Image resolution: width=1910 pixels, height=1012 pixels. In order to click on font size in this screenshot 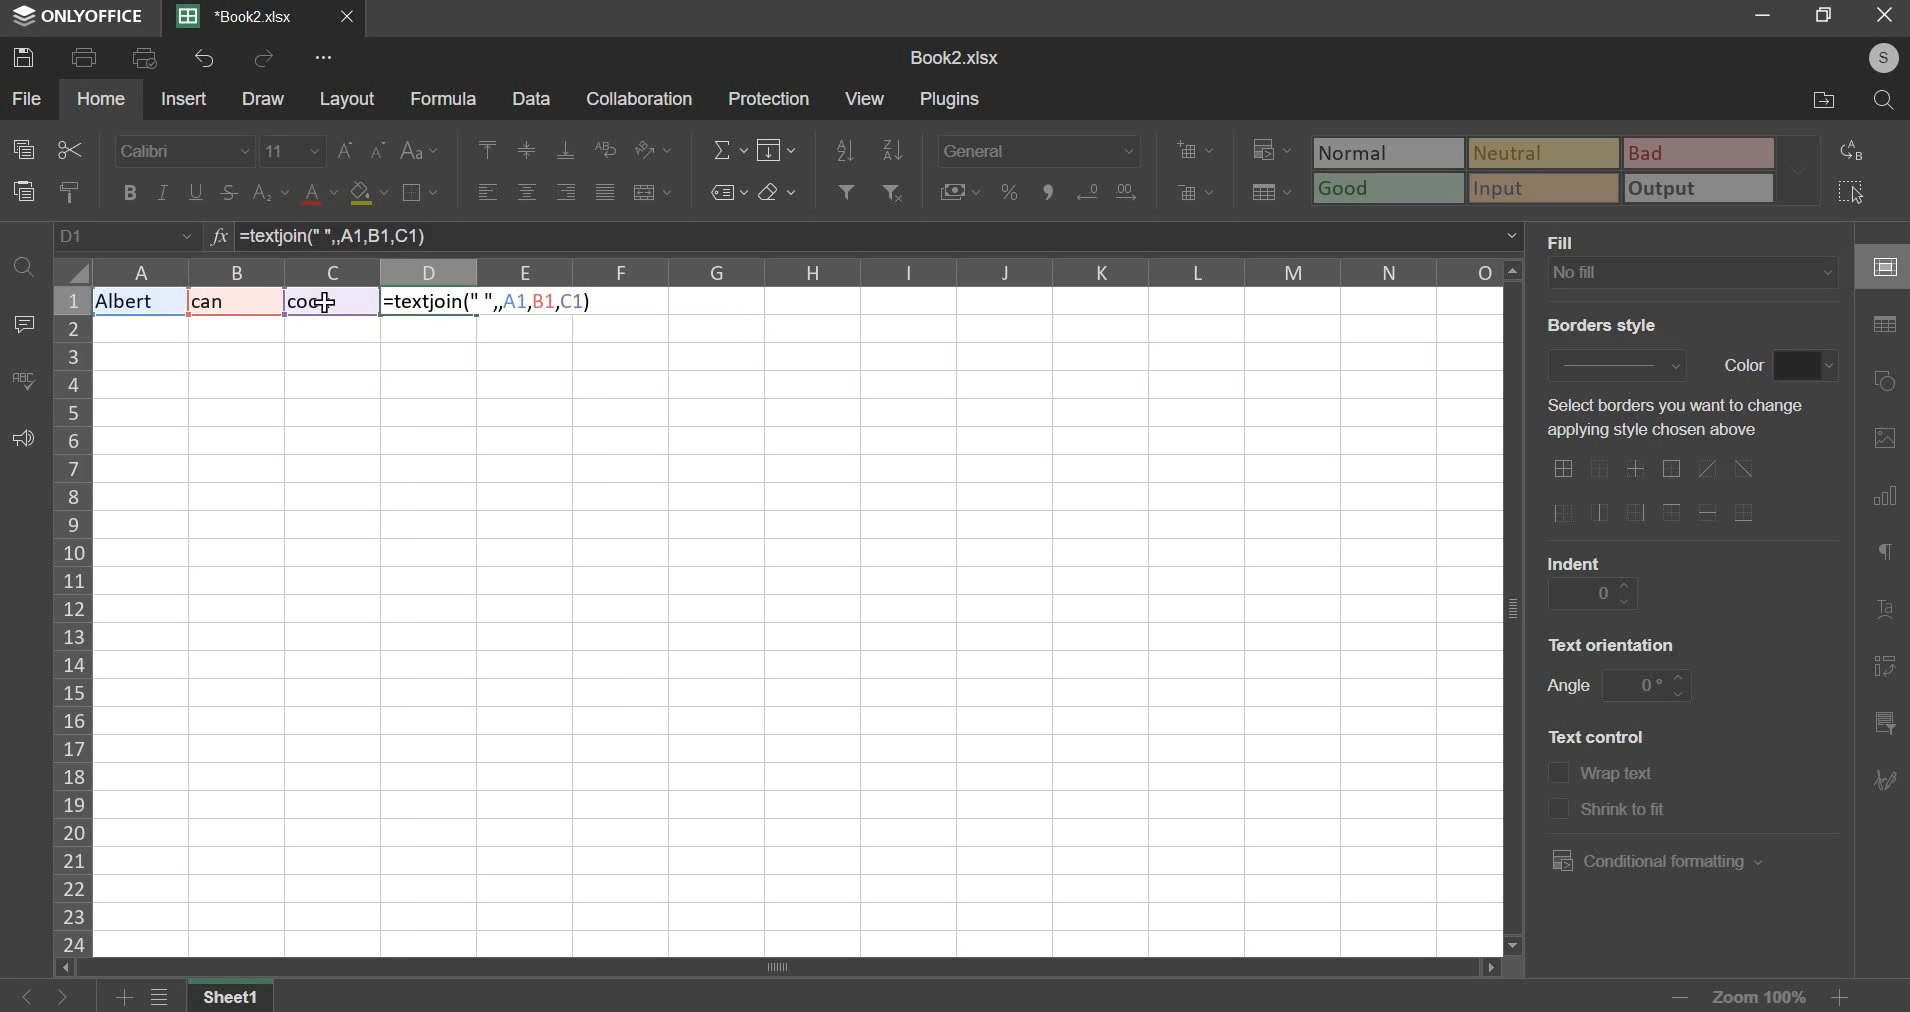, I will do `click(293, 150)`.